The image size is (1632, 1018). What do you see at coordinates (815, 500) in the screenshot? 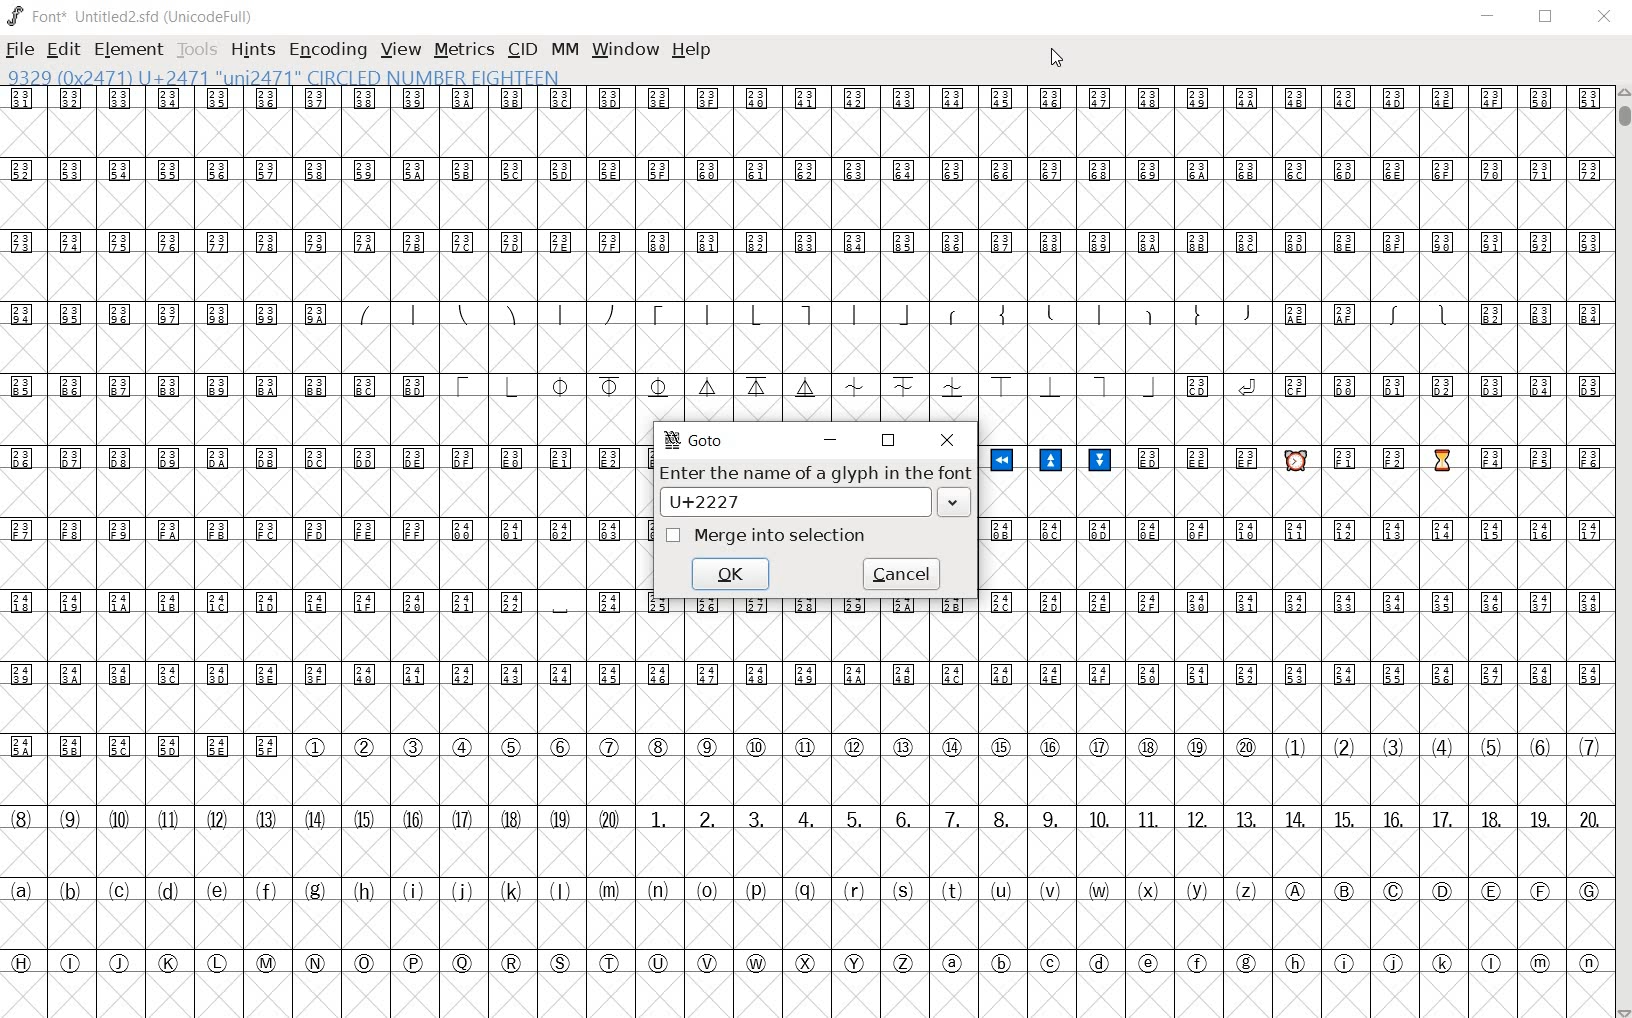
I see `text box` at bounding box center [815, 500].